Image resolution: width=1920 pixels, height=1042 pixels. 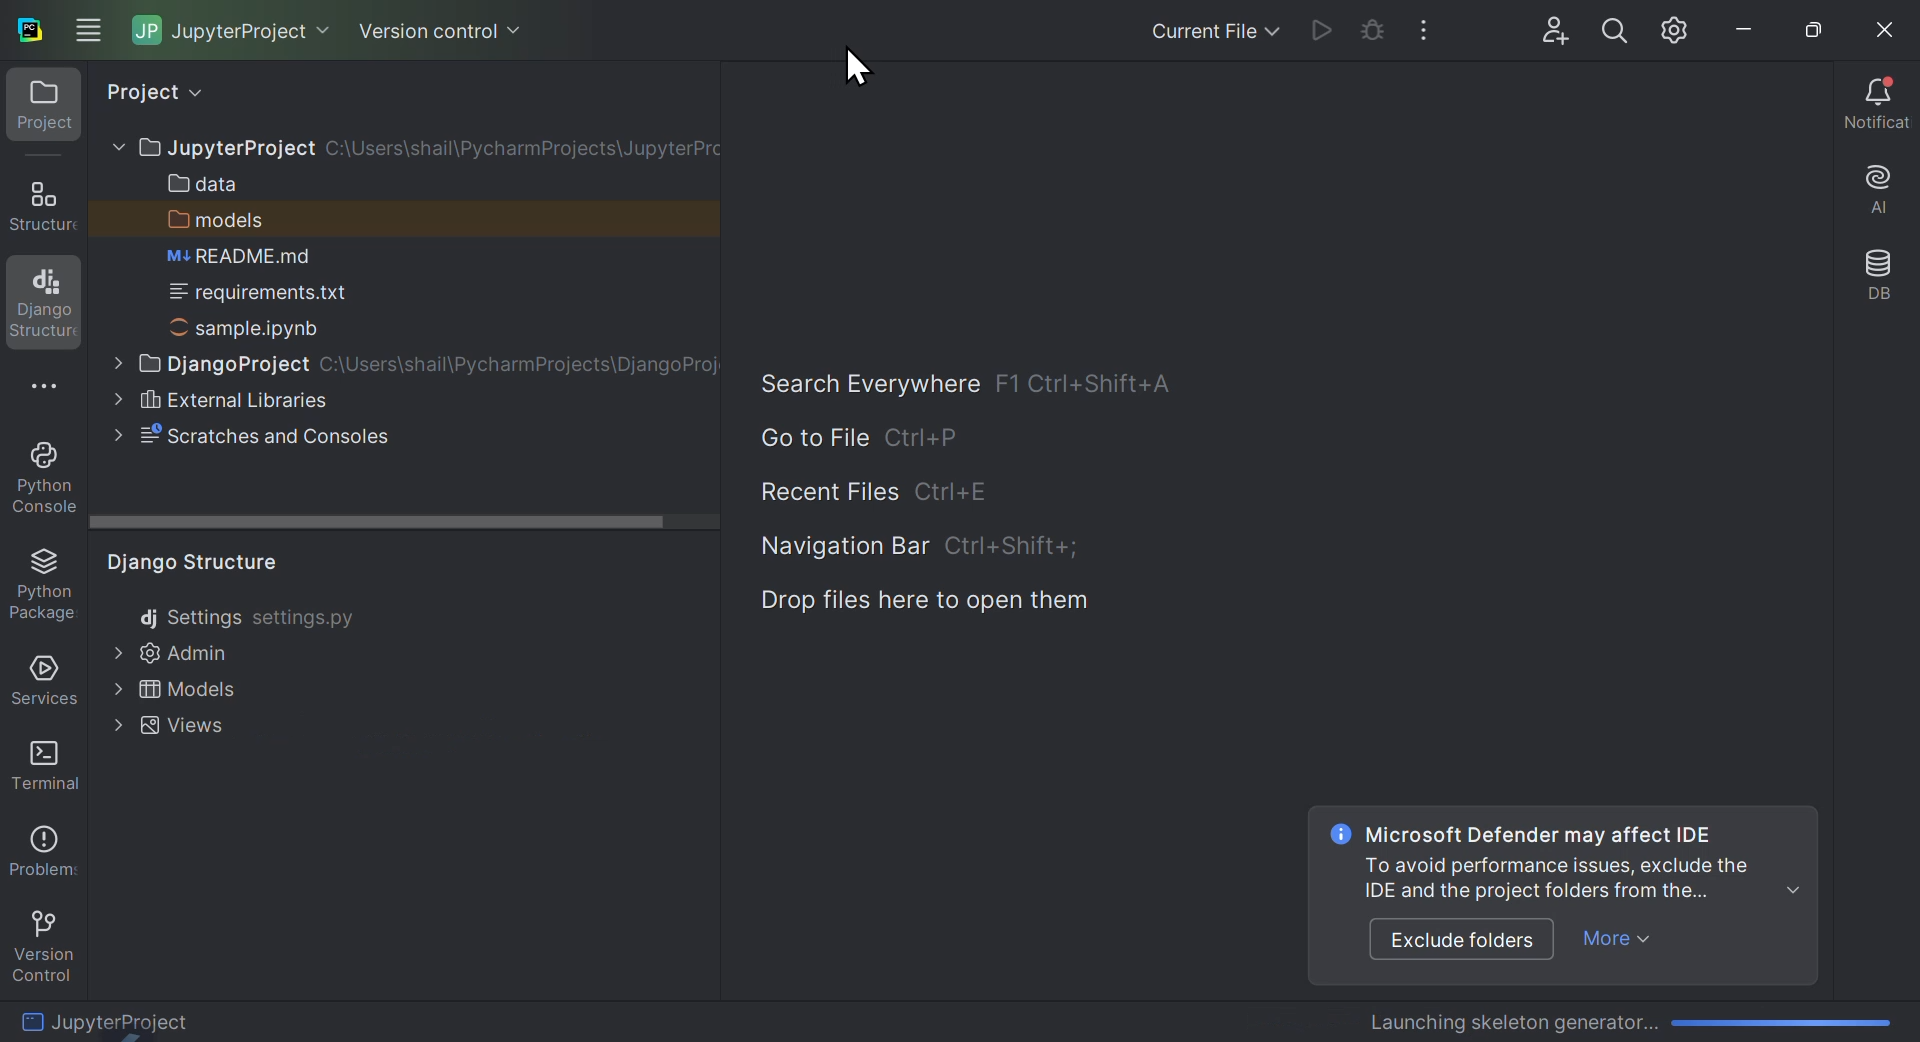 I want to click on Version control, so click(x=436, y=24).